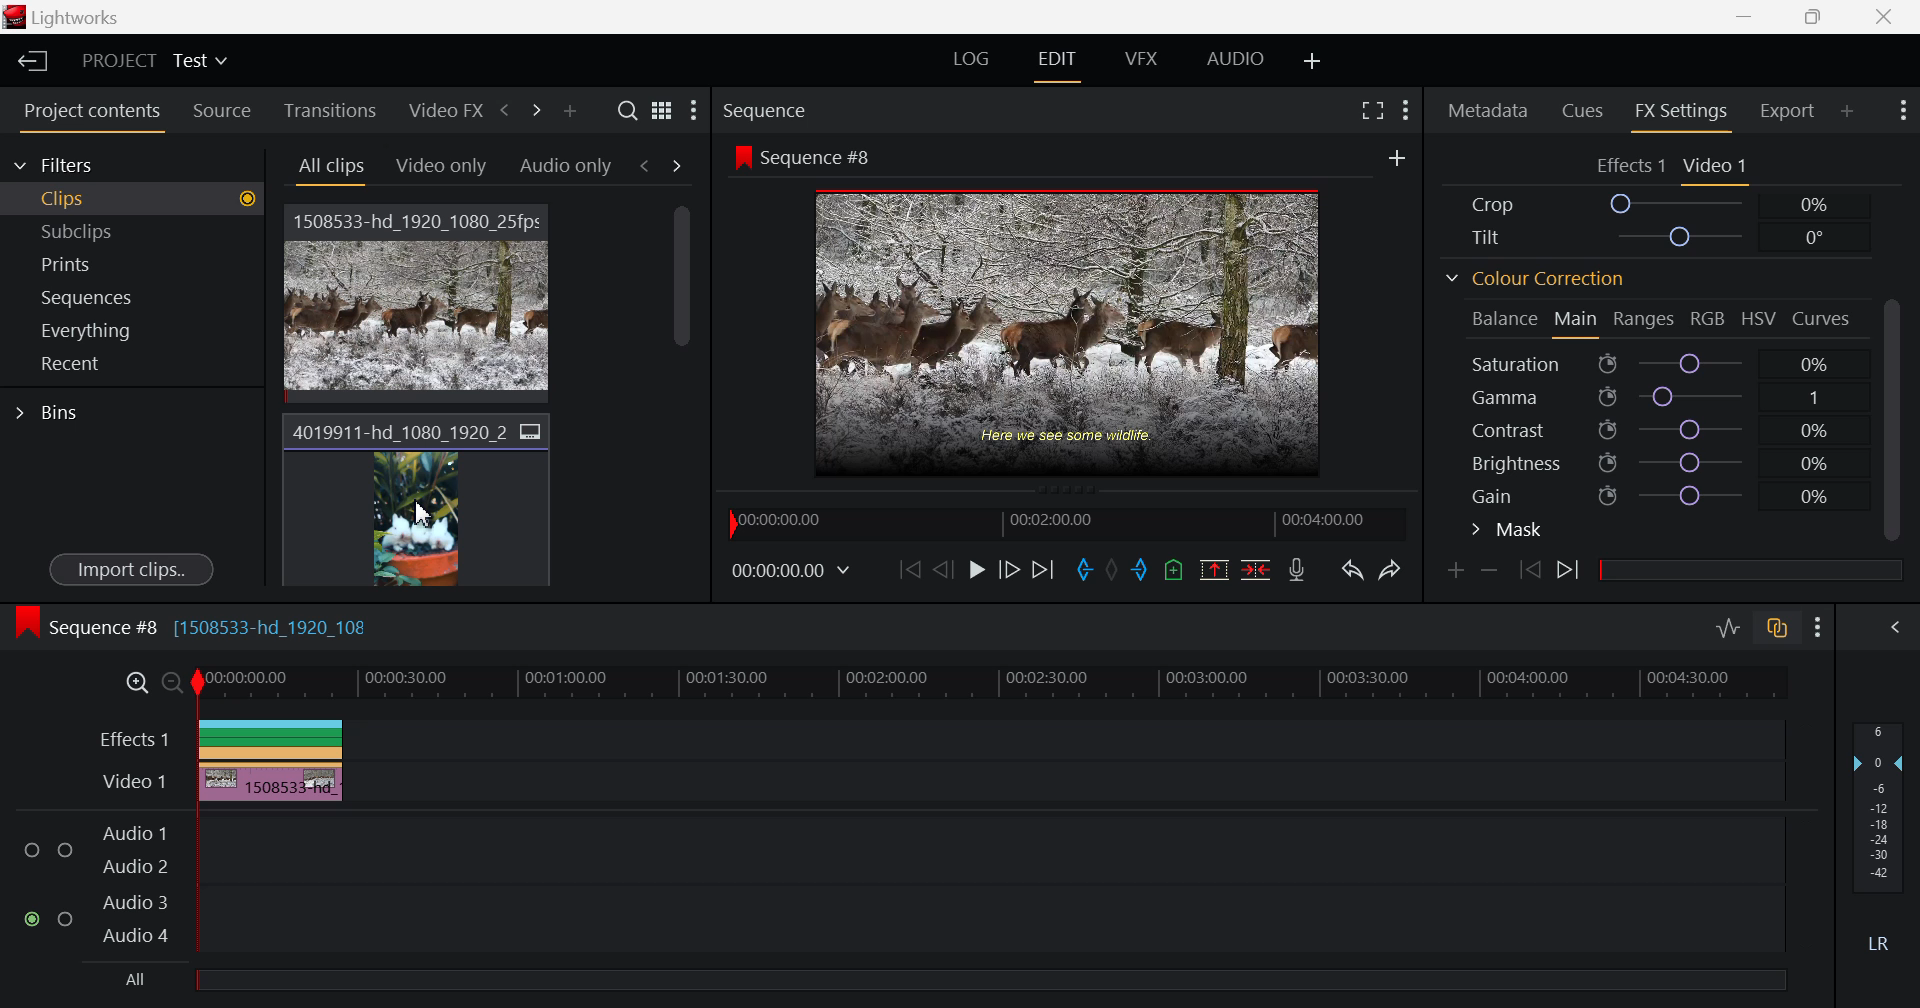  I want to click on Project Timeline, so click(994, 685).